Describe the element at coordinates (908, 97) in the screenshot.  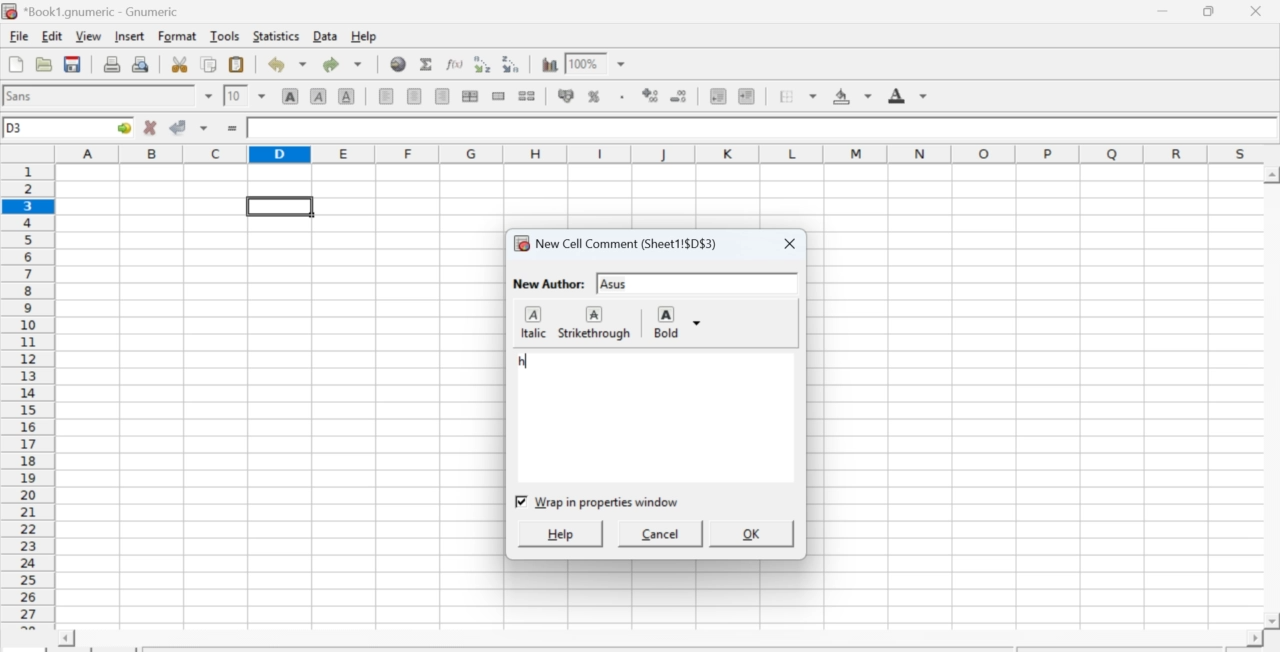
I see `Foreground` at that location.